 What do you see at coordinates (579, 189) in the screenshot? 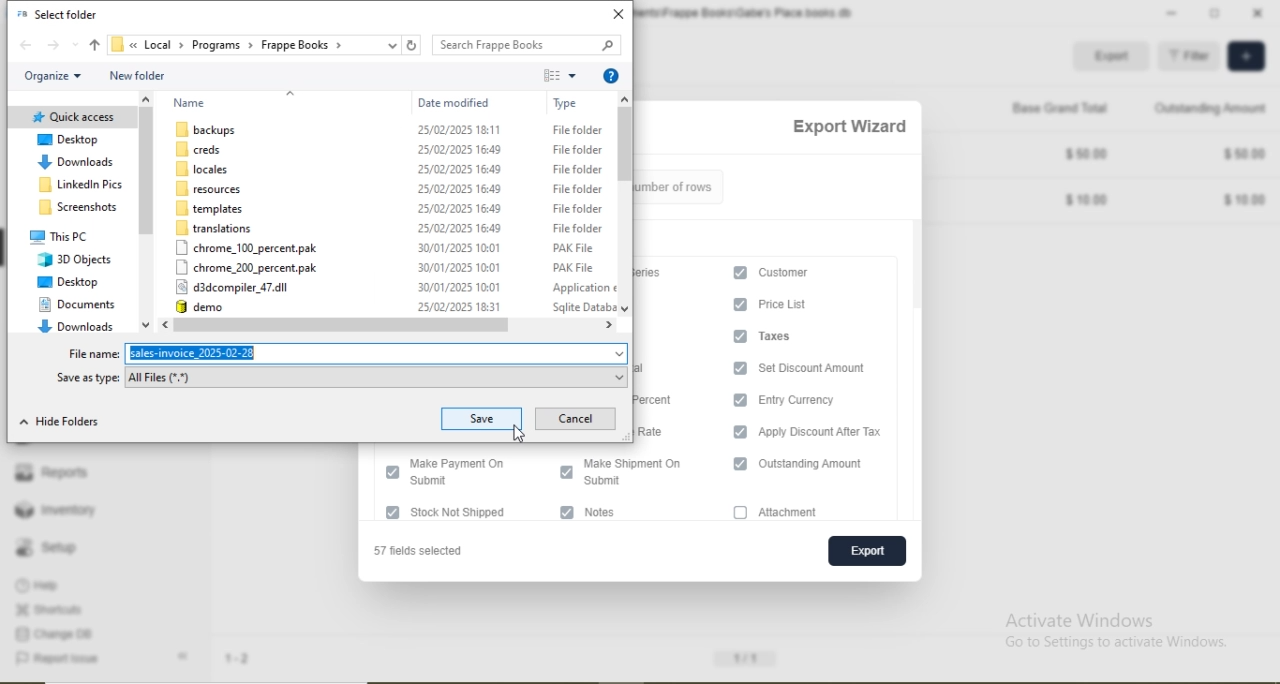
I see `File folder` at bounding box center [579, 189].